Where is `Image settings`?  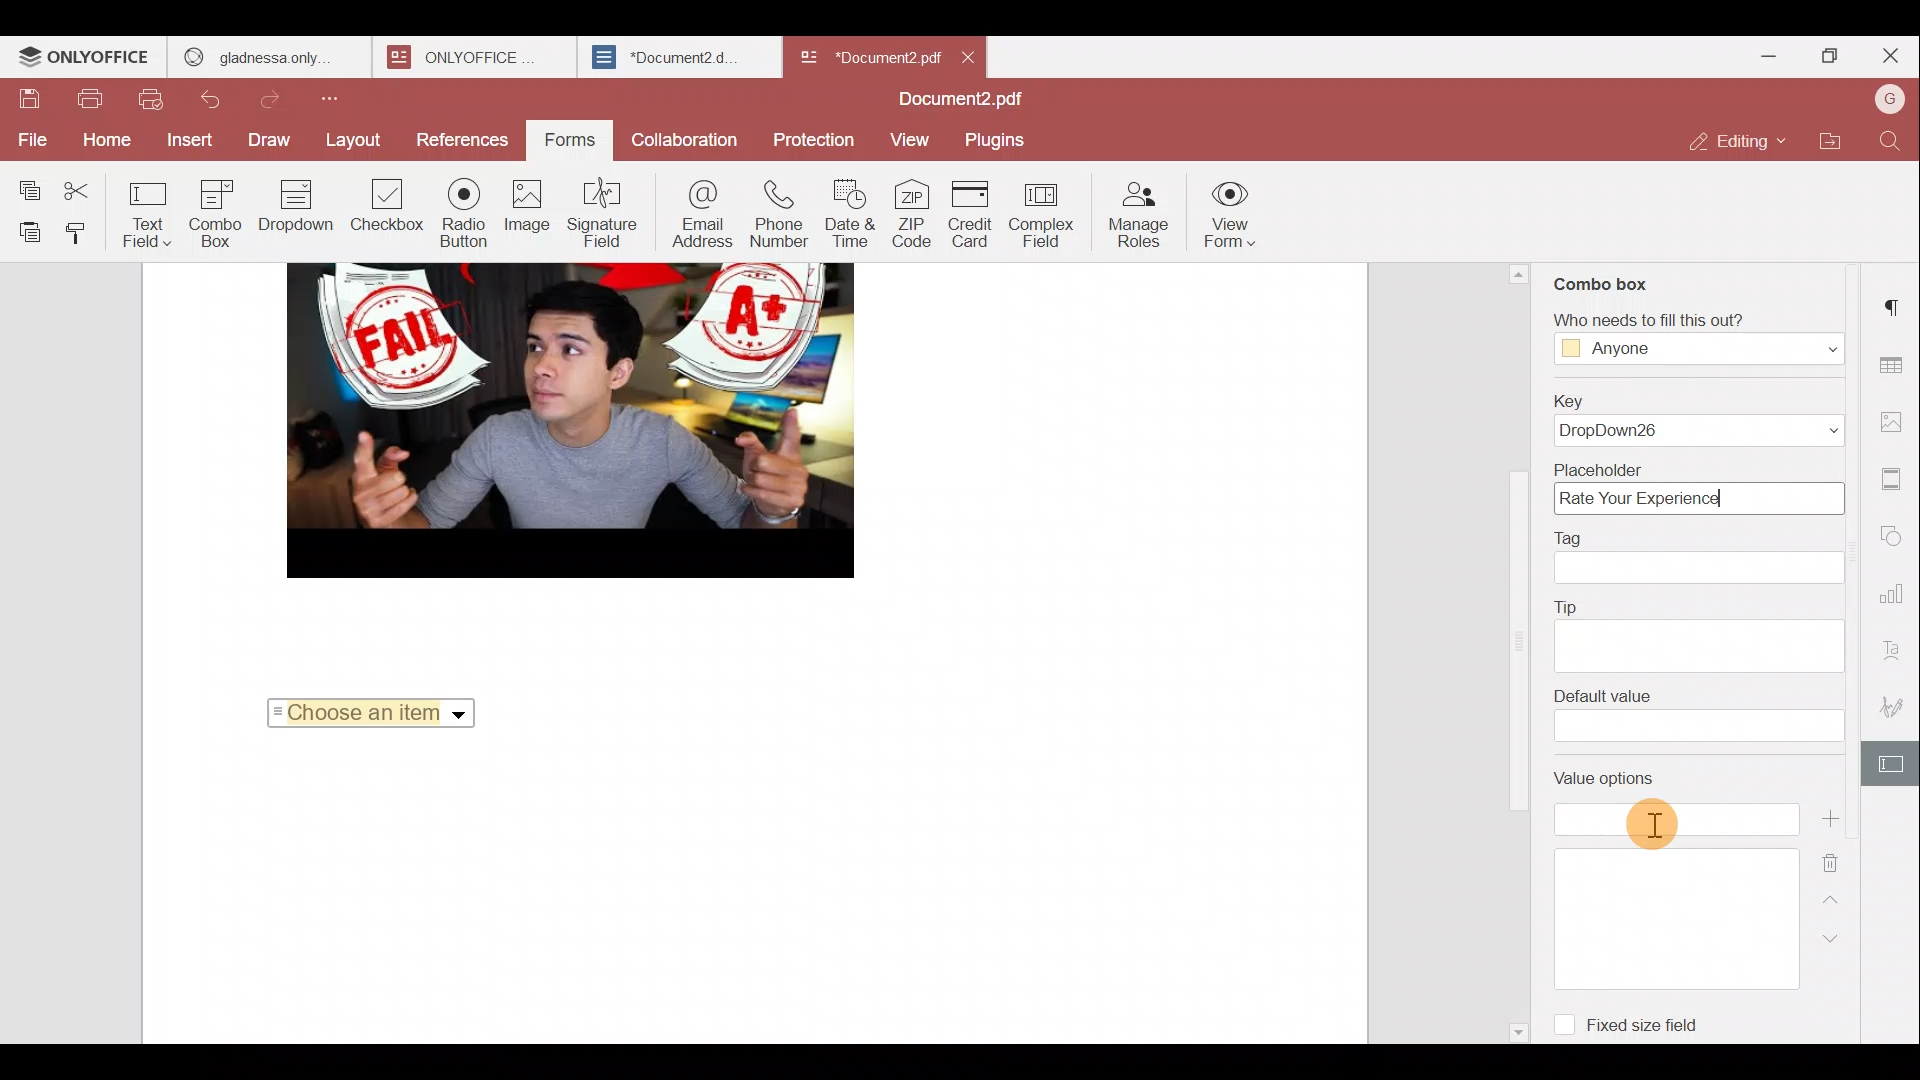 Image settings is located at coordinates (1895, 423).